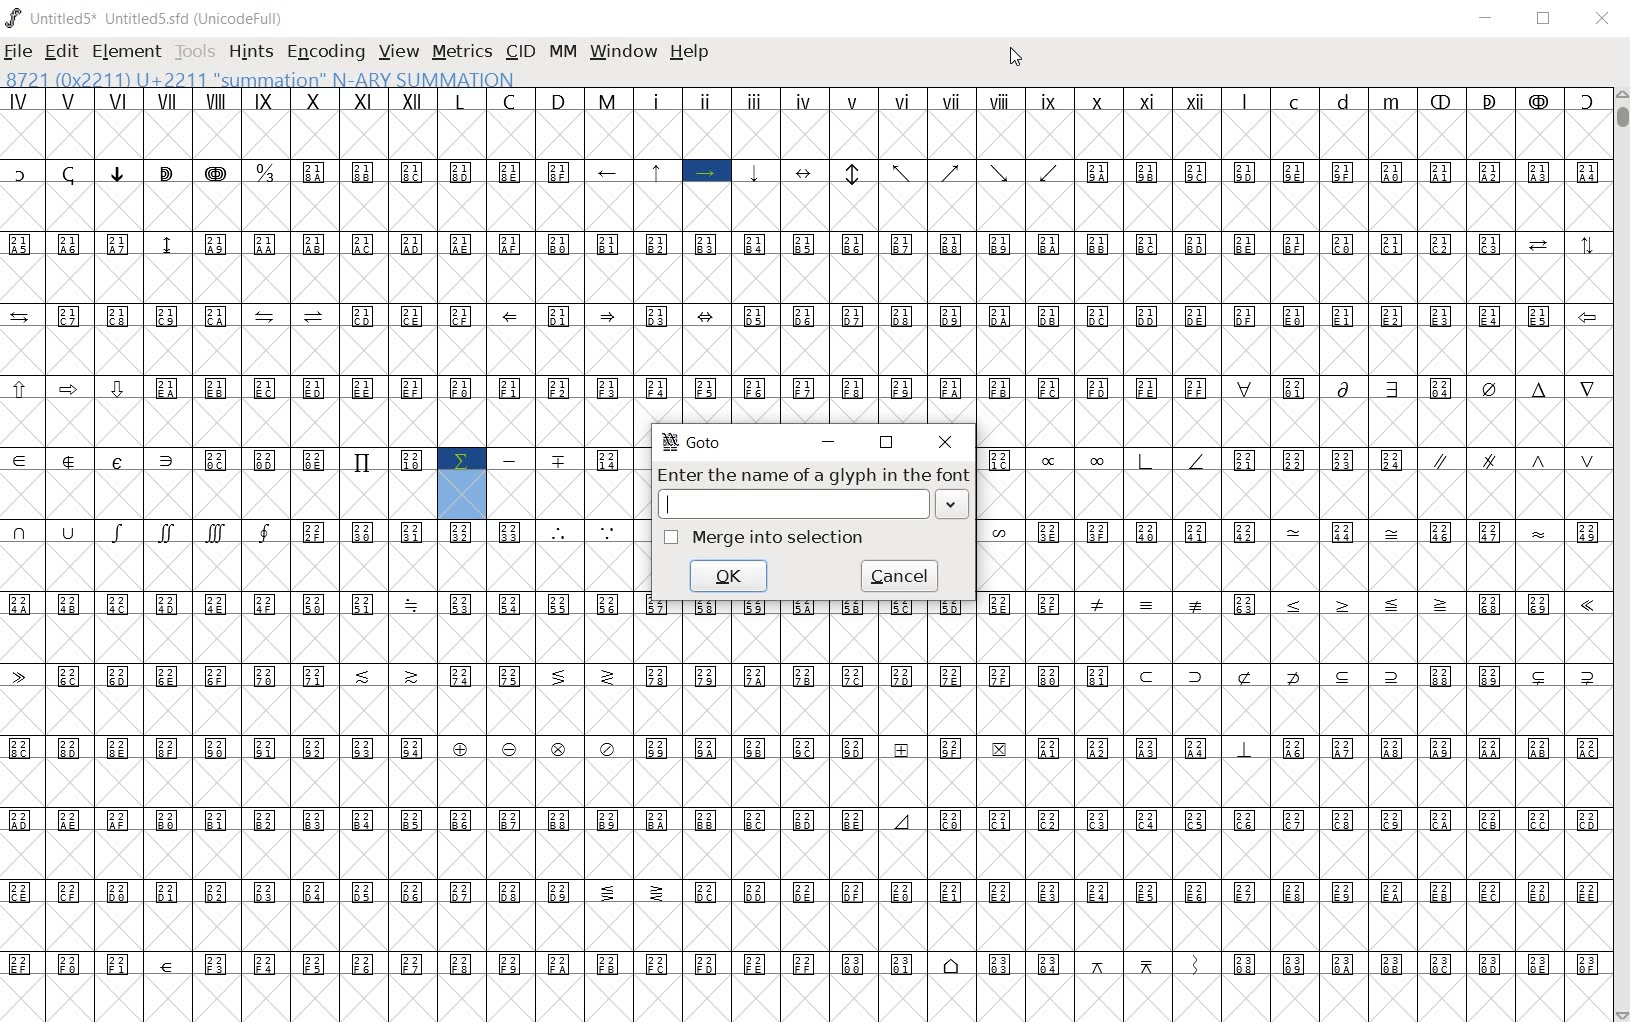  What do you see at coordinates (127, 52) in the screenshot?
I see `ELEMENT` at bounding box center [127, 52].